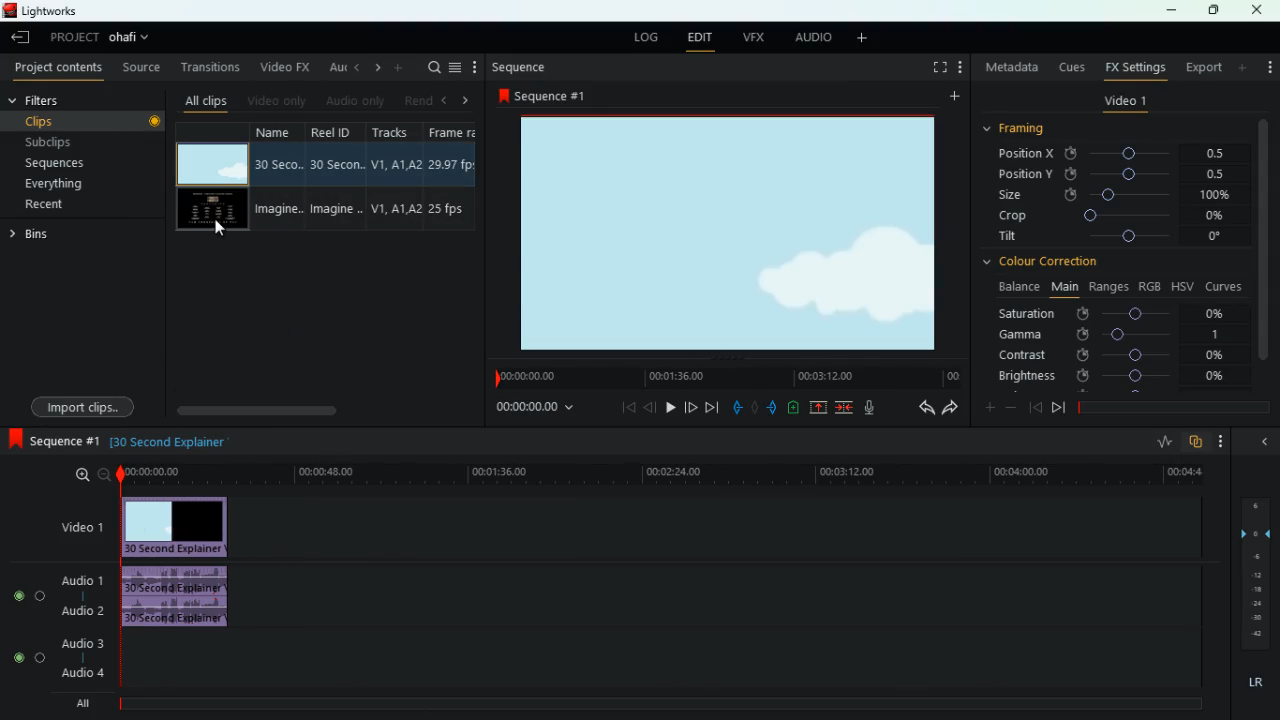 The height and width of the screenshot is (720, 1280). What do you see at coordinates (455, 67) in the screenshot?
I see `menu` at bounding box center [455, 67].